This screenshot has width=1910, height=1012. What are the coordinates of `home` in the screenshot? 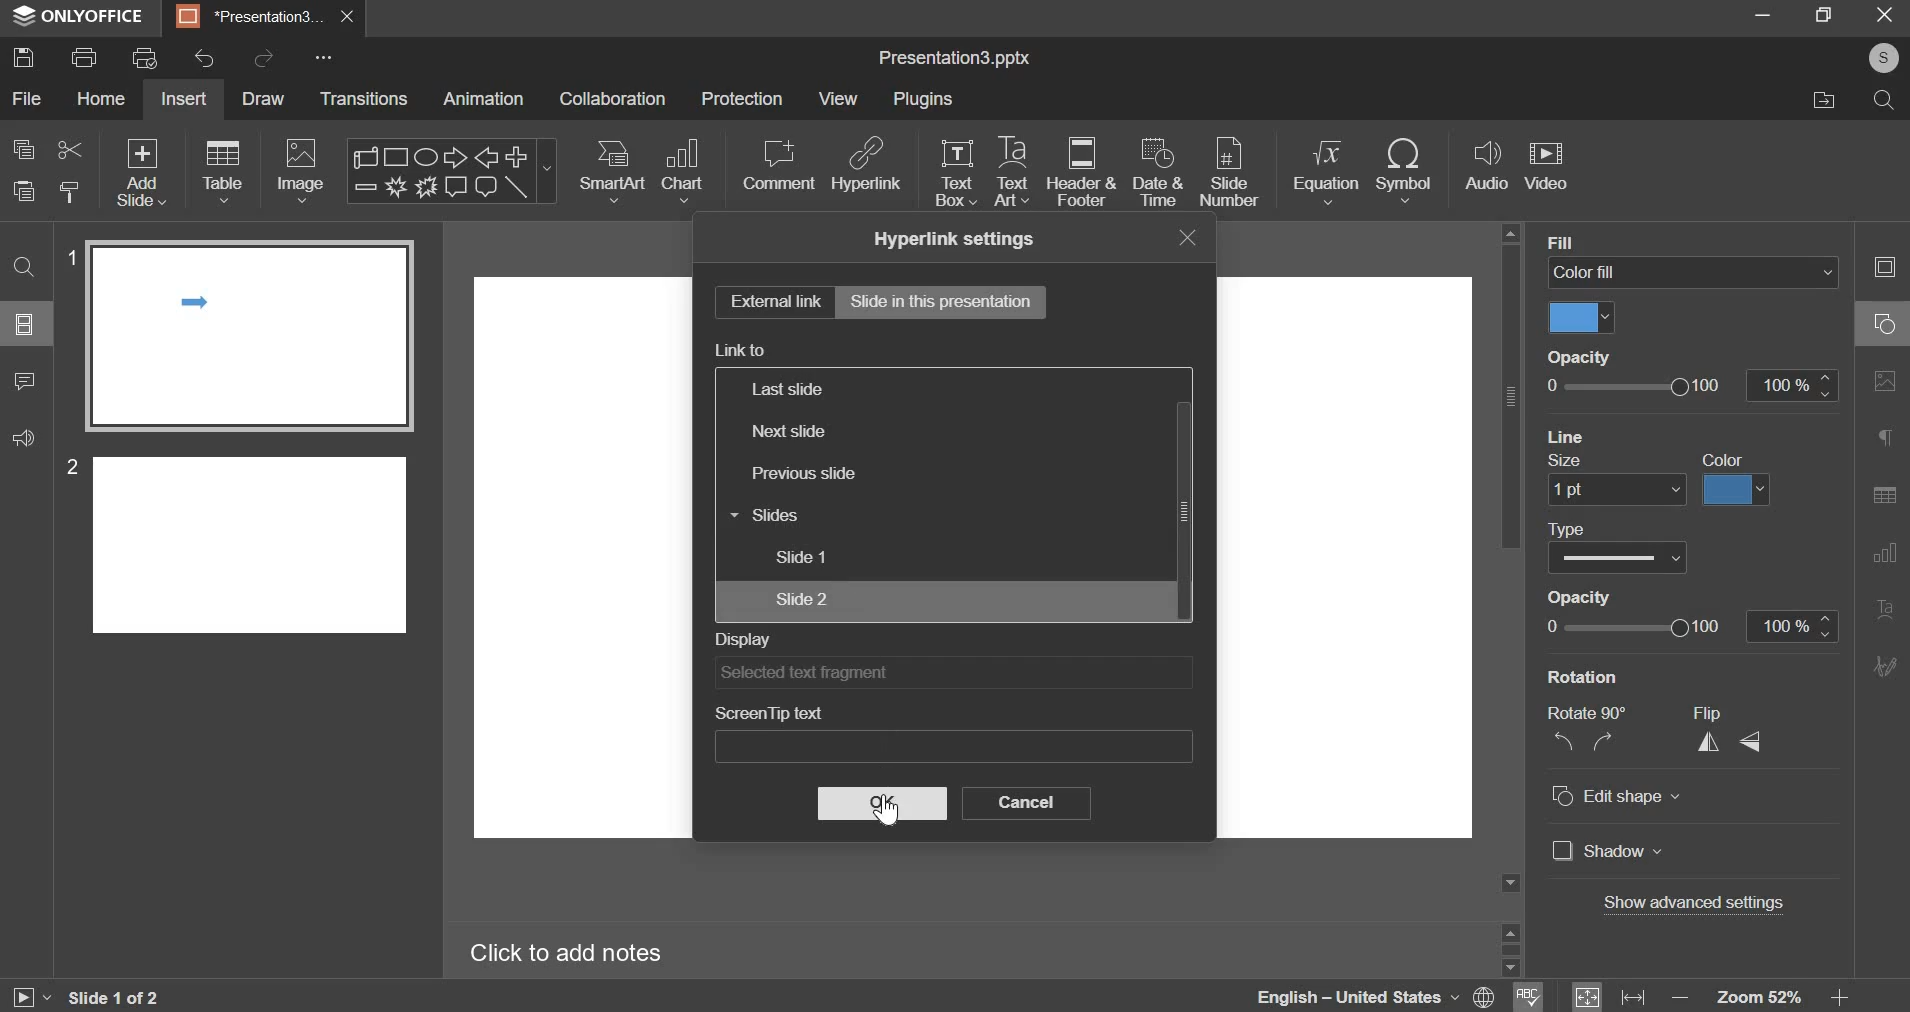 It's located at (102, 98).